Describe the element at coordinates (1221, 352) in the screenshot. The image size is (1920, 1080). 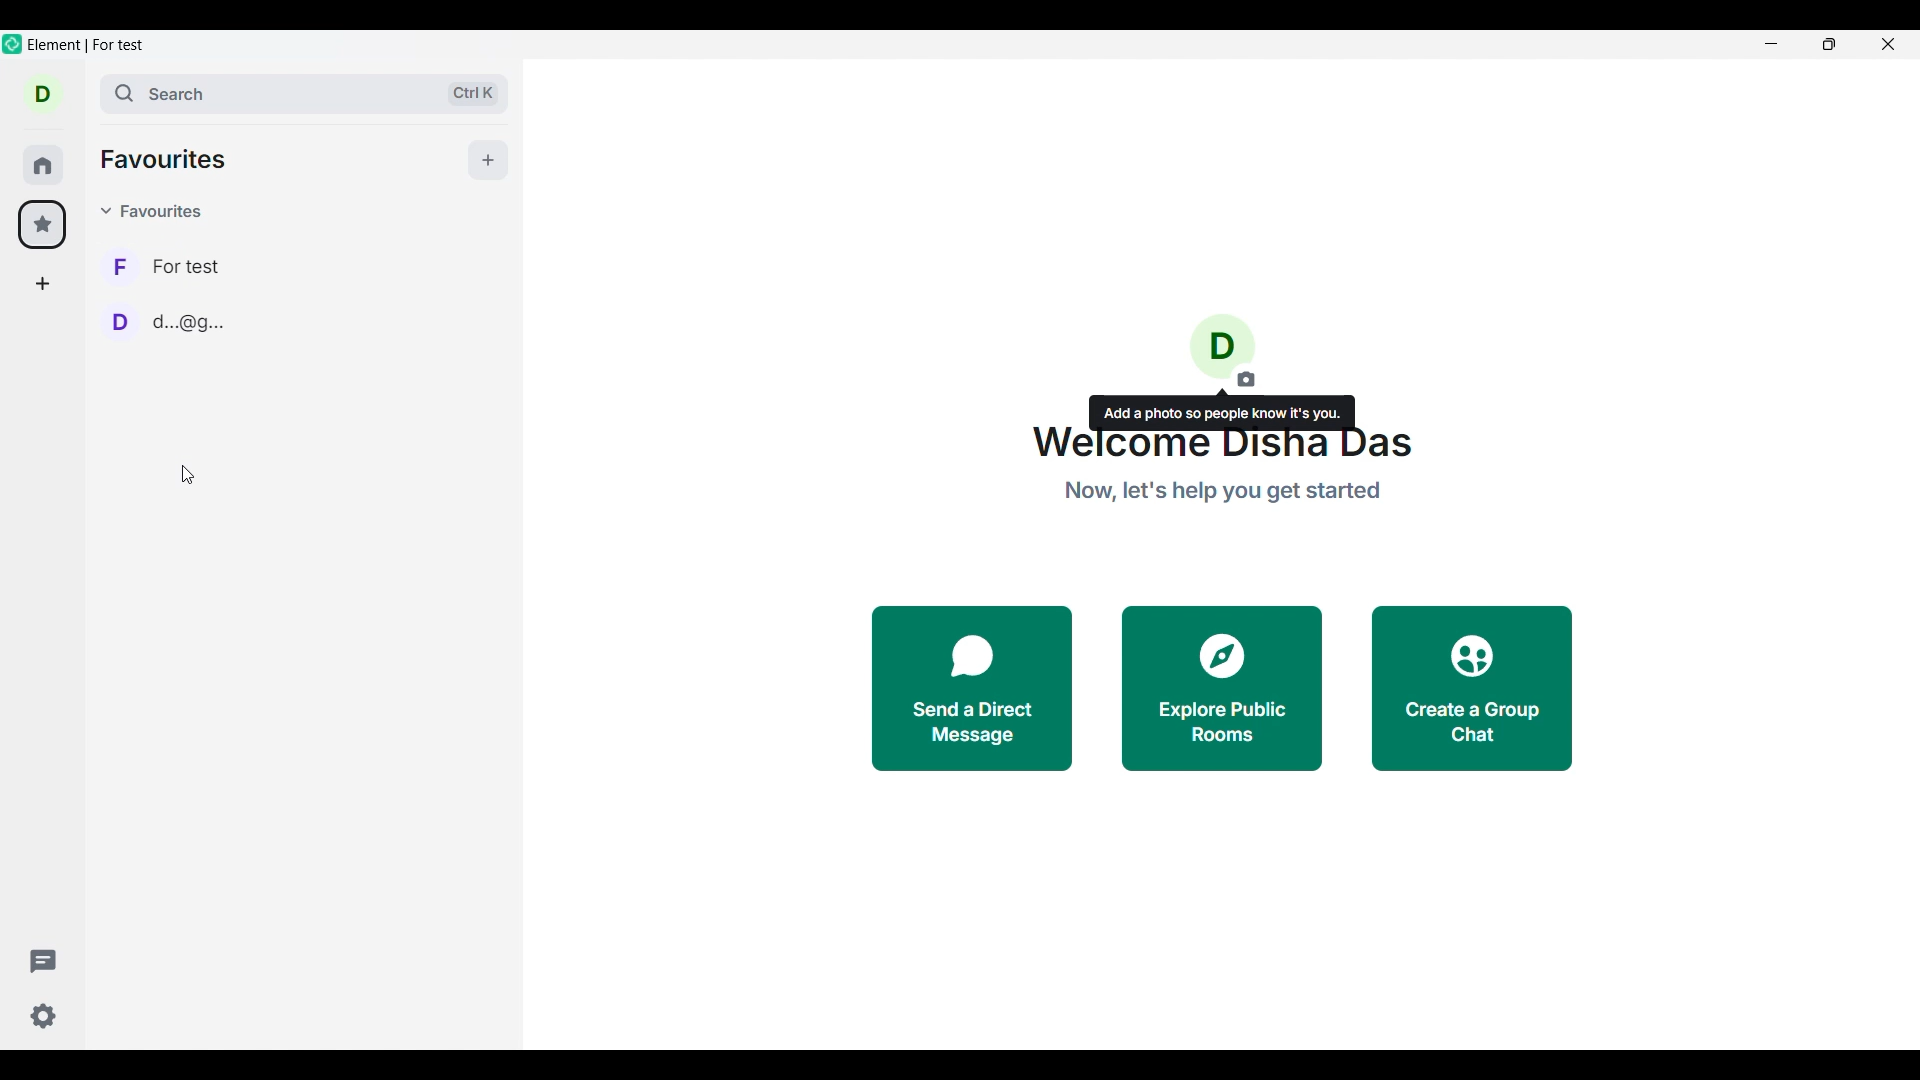
I see `Change image` at that location.